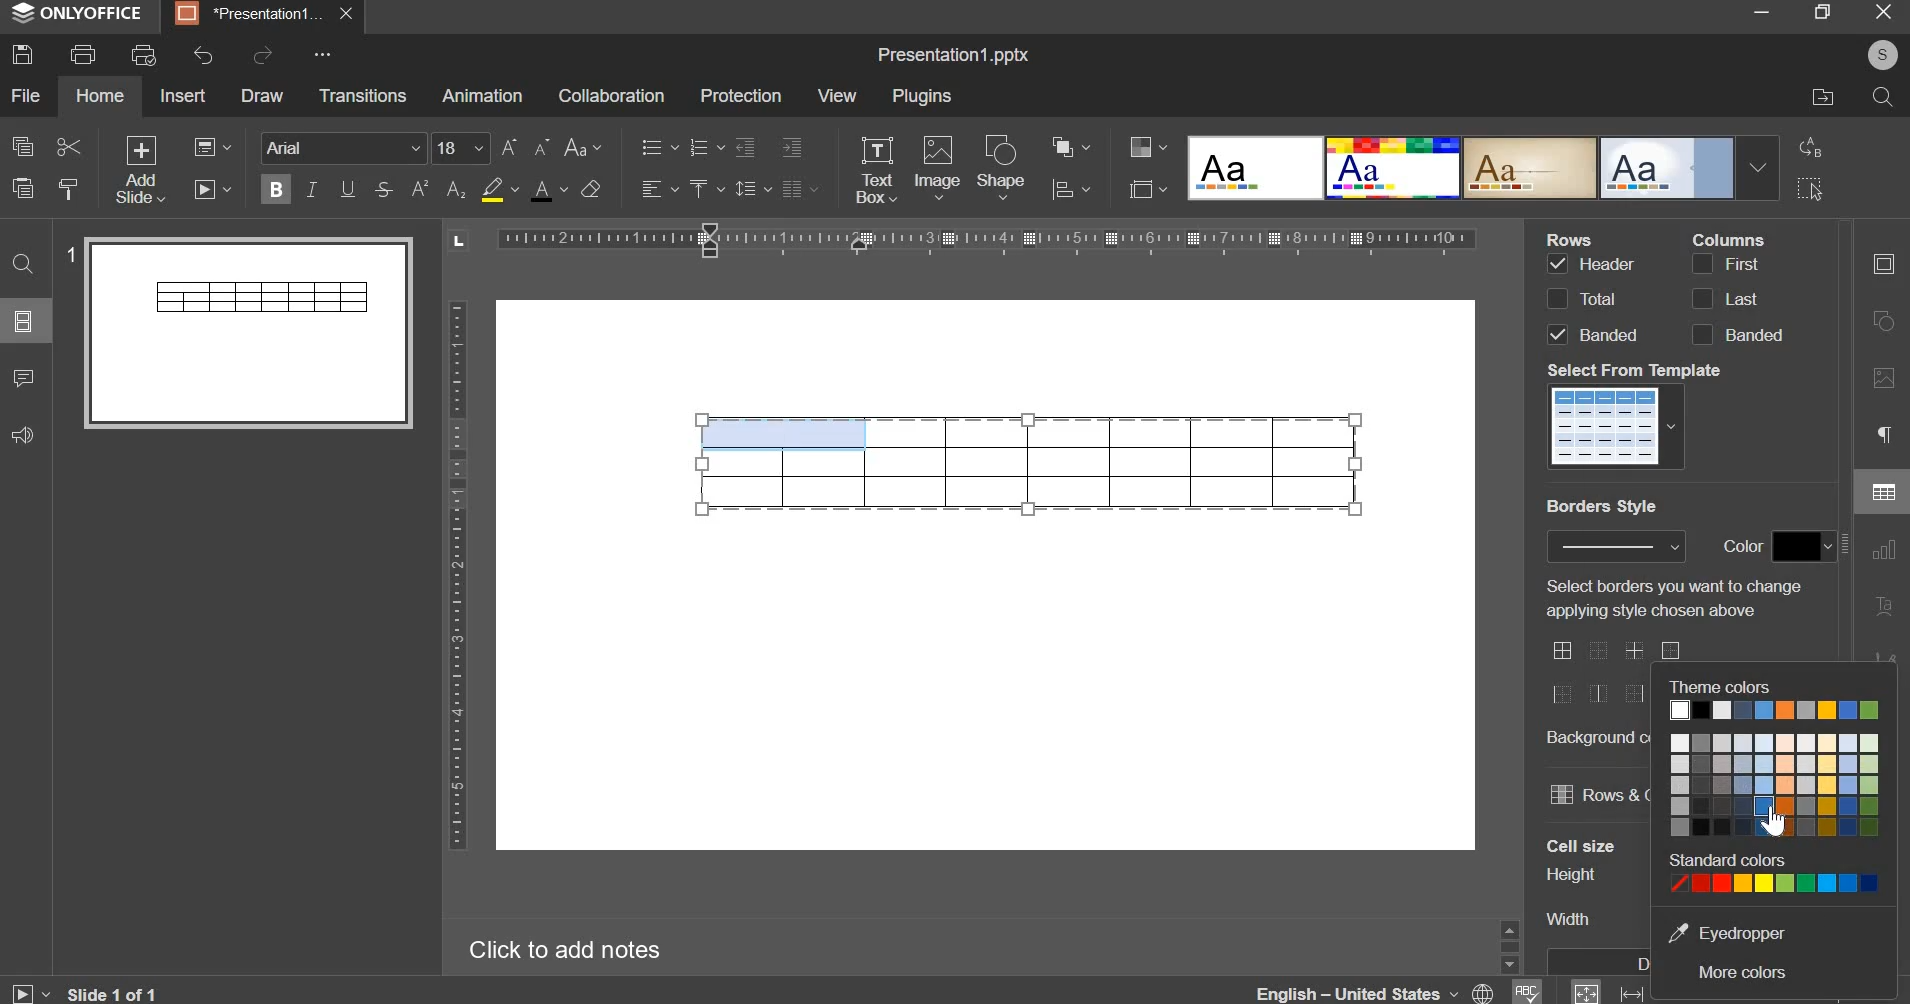 This screenshot has height=1004, width=1910. Describe the element at coordinates (23, 145) in the screenshot. I see `copy` at that location.